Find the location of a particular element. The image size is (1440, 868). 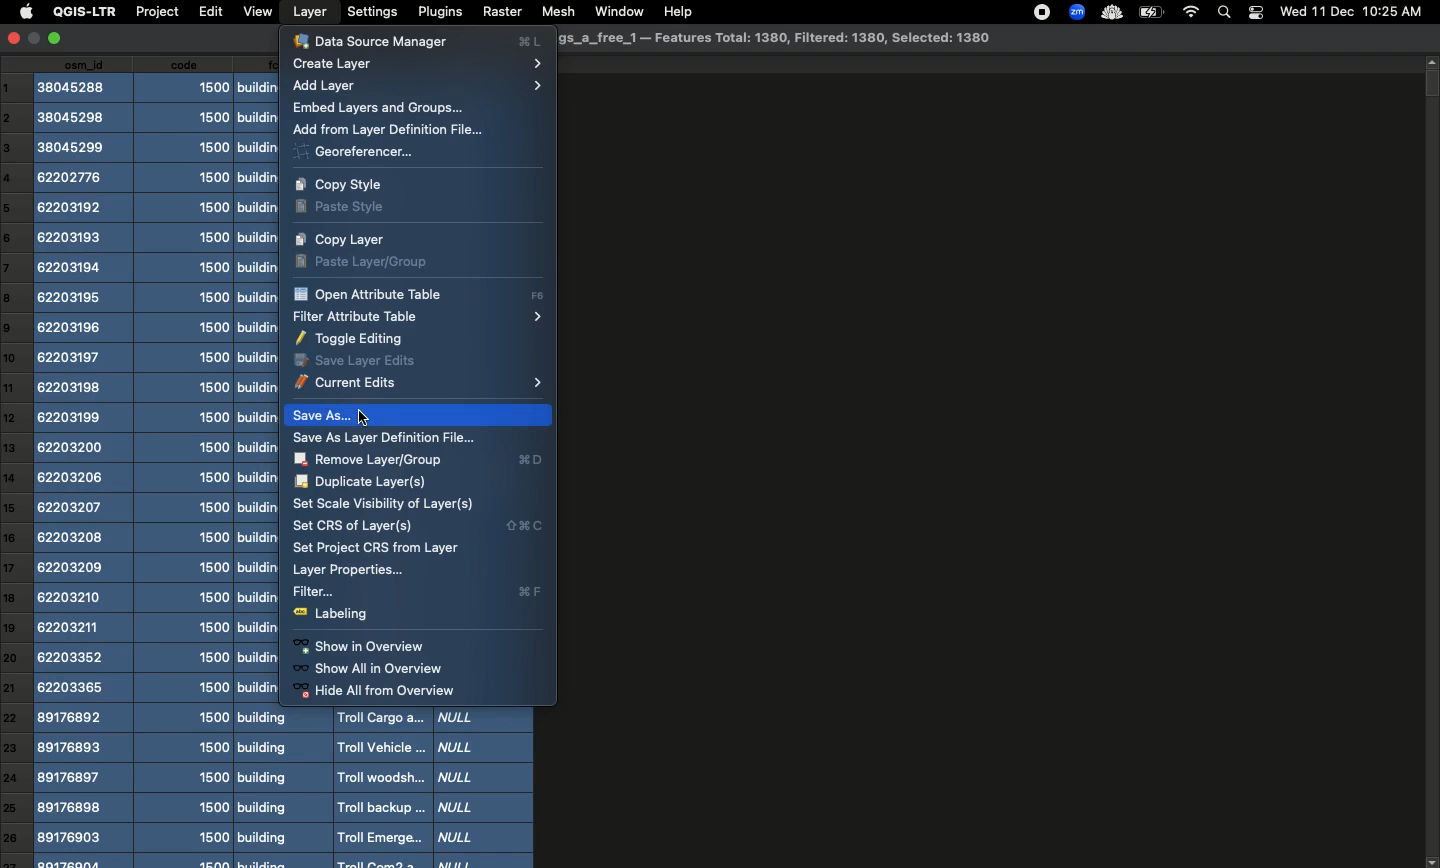

Create layer is located at coordinates (418, 65).